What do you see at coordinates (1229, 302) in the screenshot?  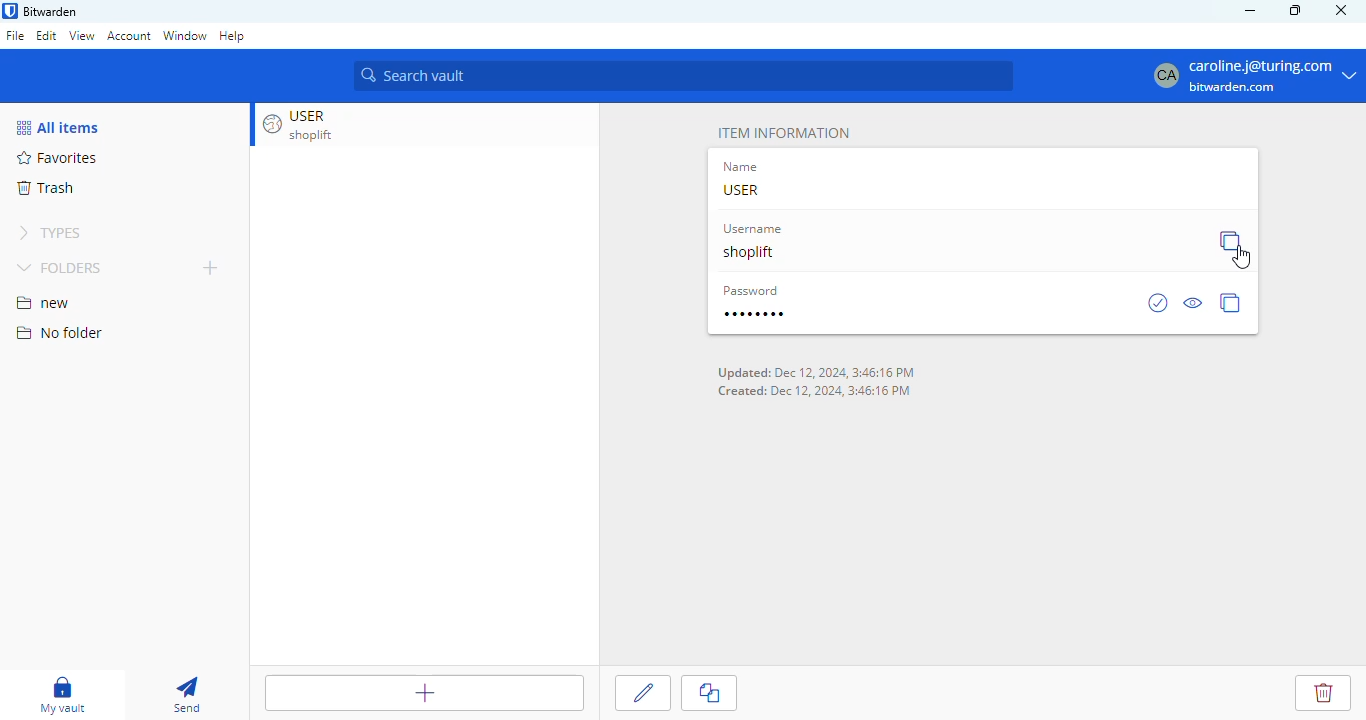 I see `copy password` at bounding box center [1229, 302].